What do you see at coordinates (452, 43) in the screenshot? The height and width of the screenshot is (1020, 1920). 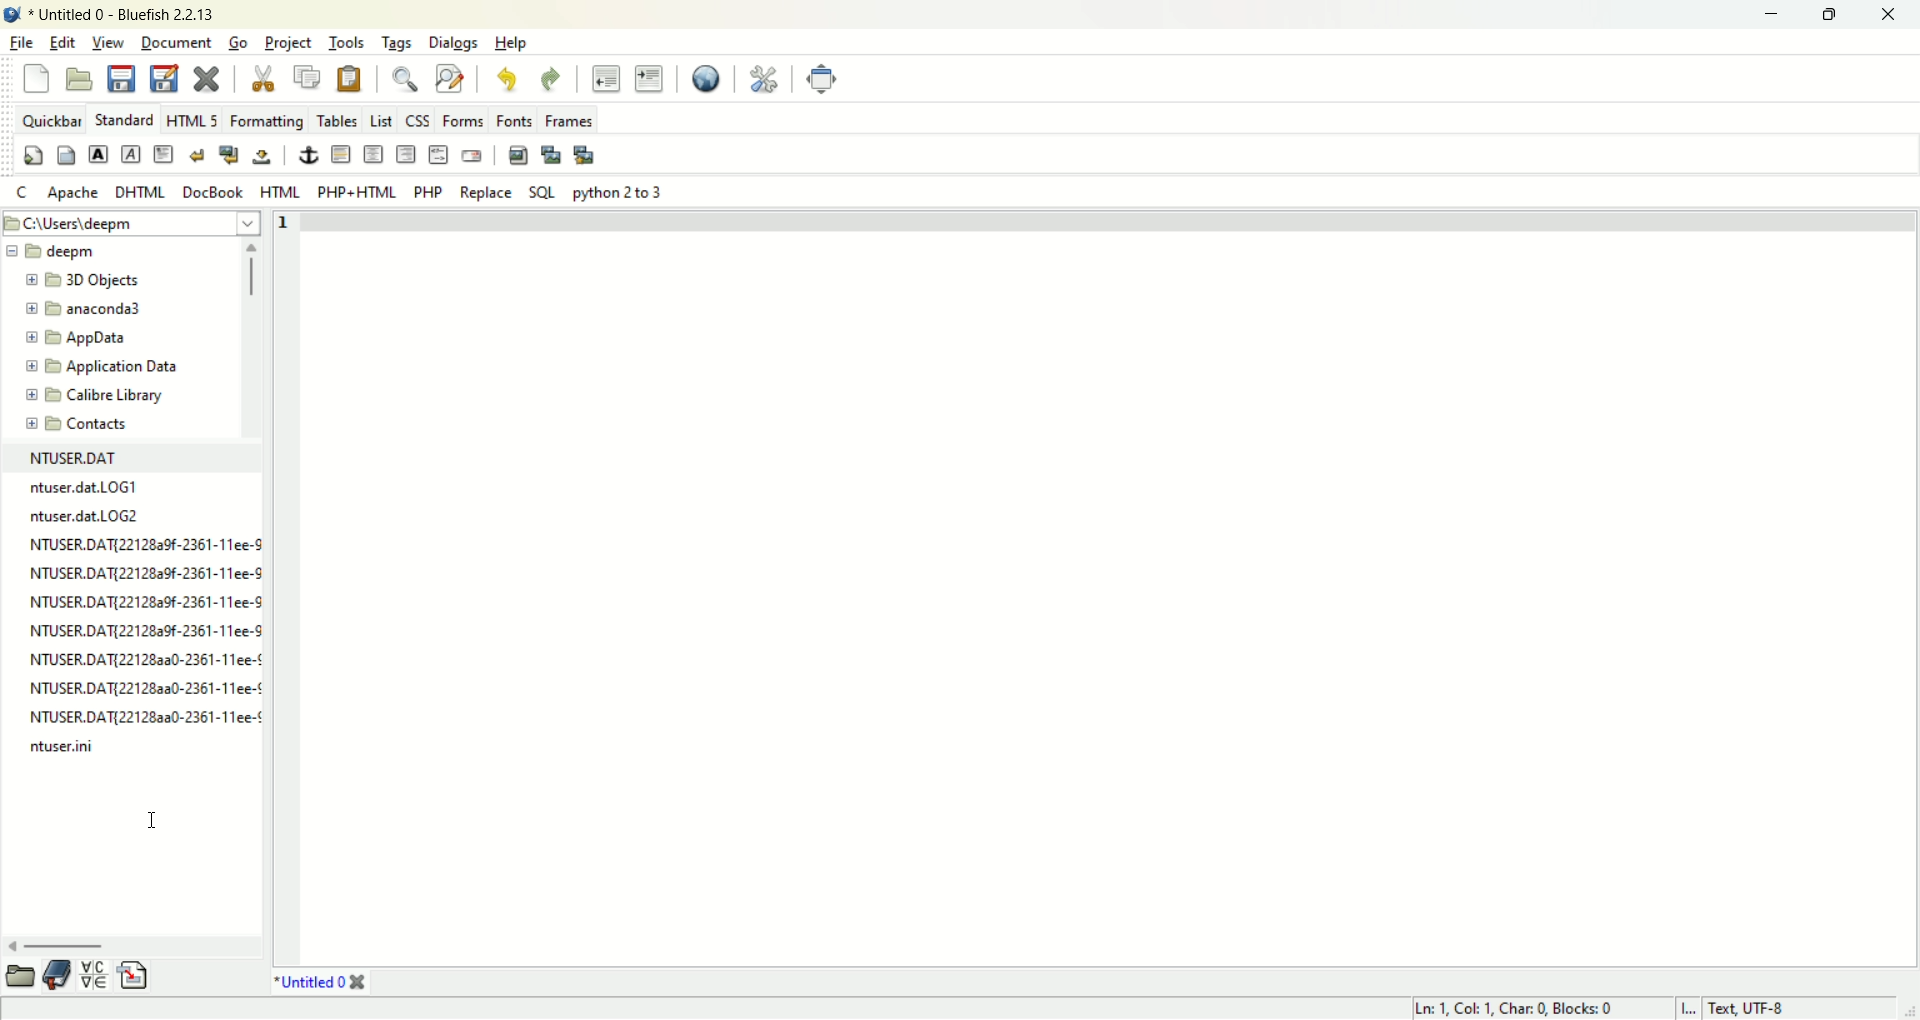 I see `dialogs` at bounding box center [452, 43].